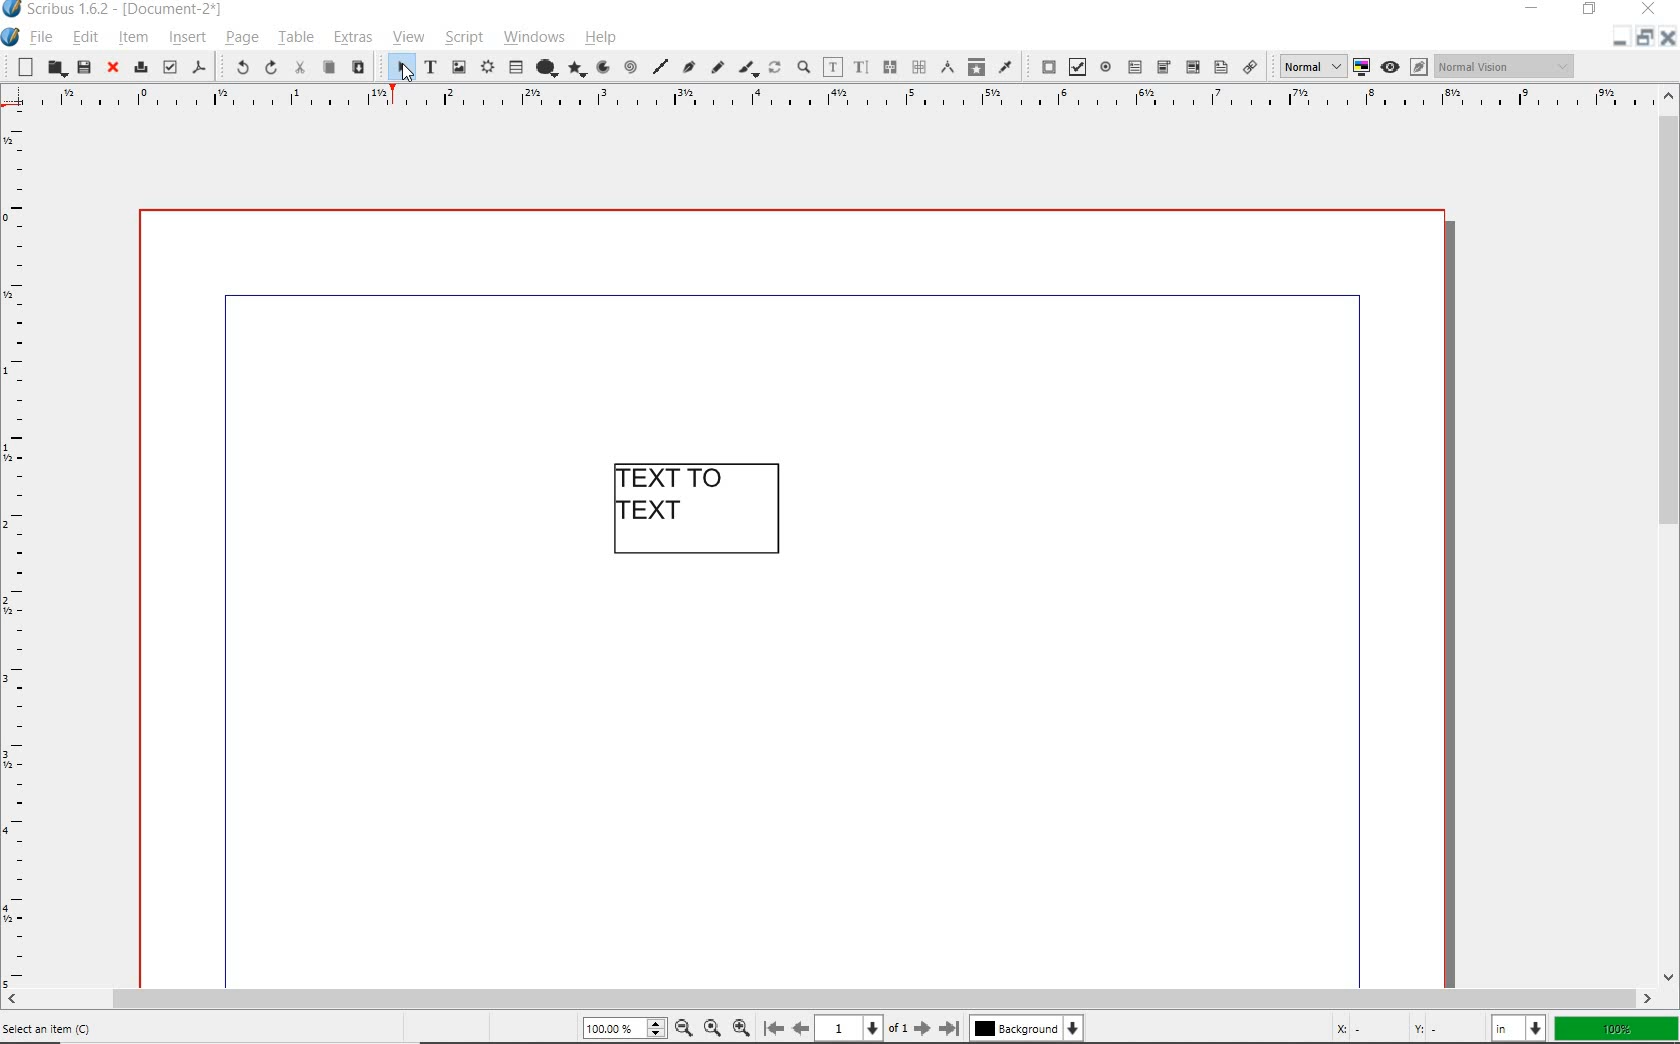 This screenshot has height=1044, width=1680. I want to click on item, so click(131, 38).